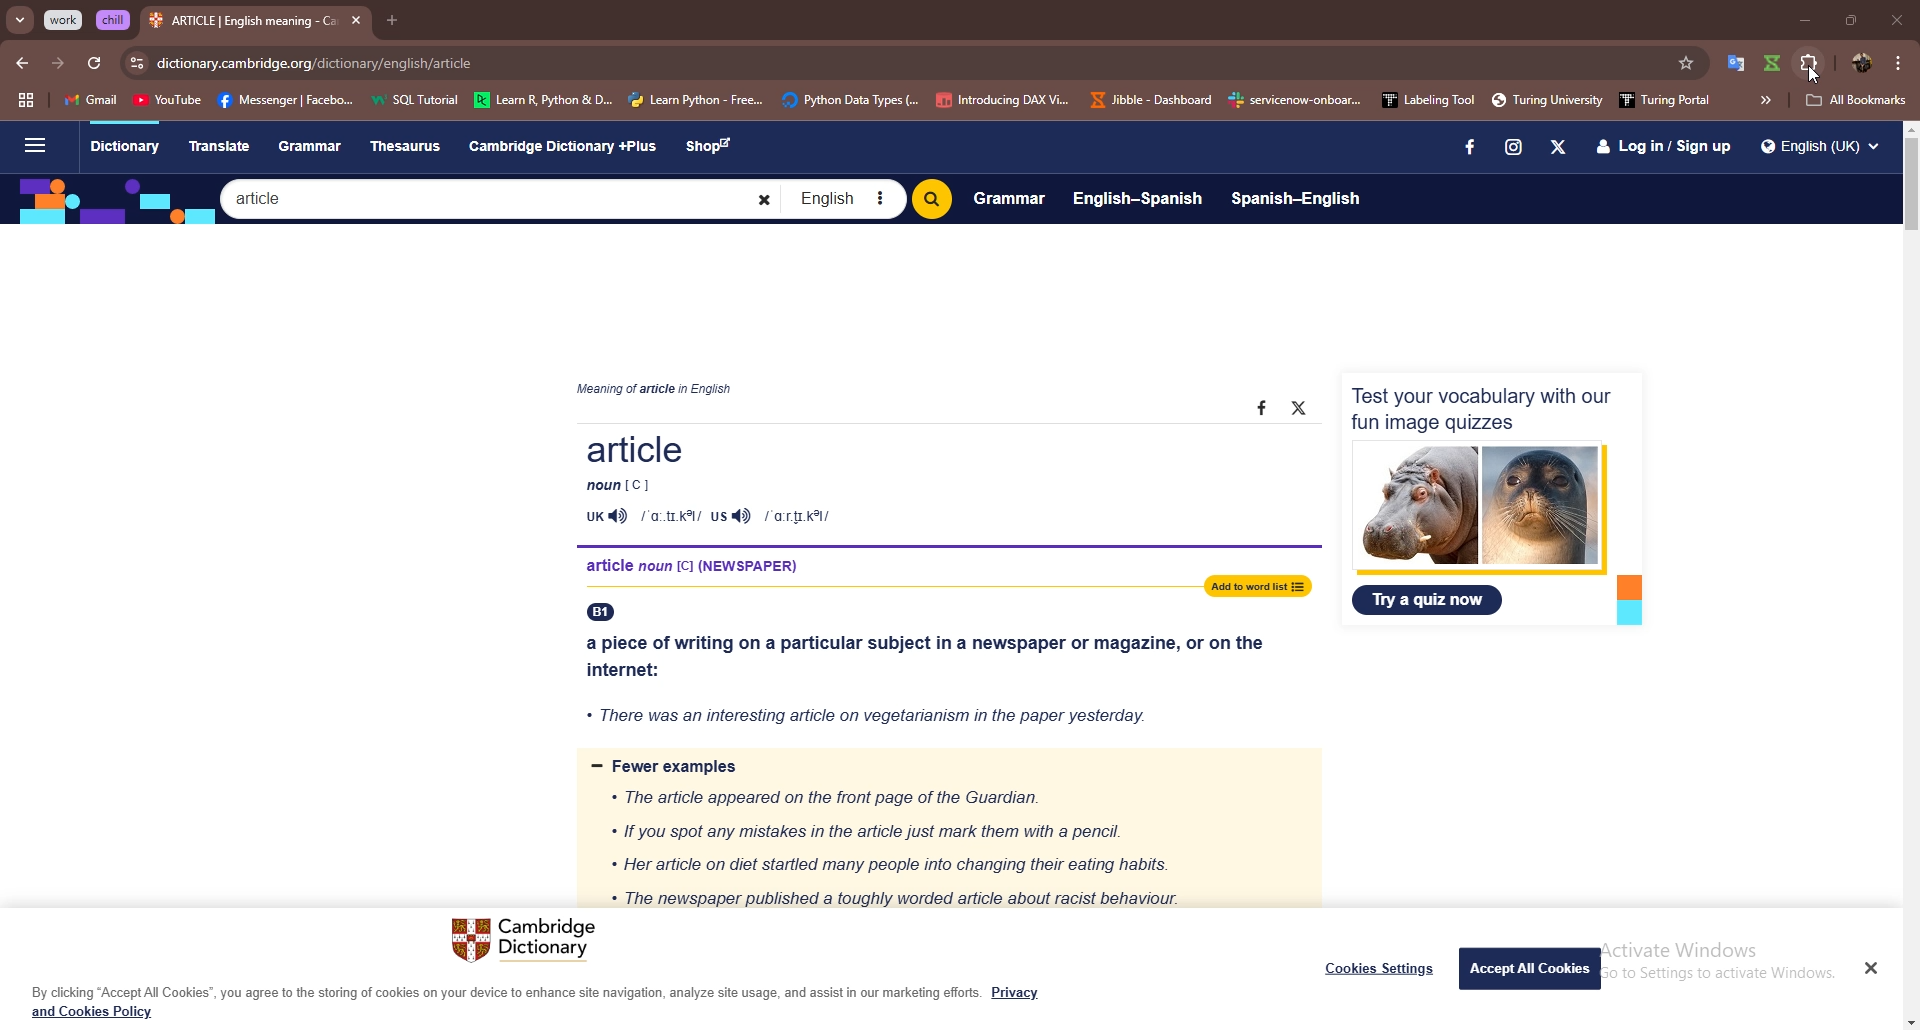  I want to click on close tab, so click(356, 20).